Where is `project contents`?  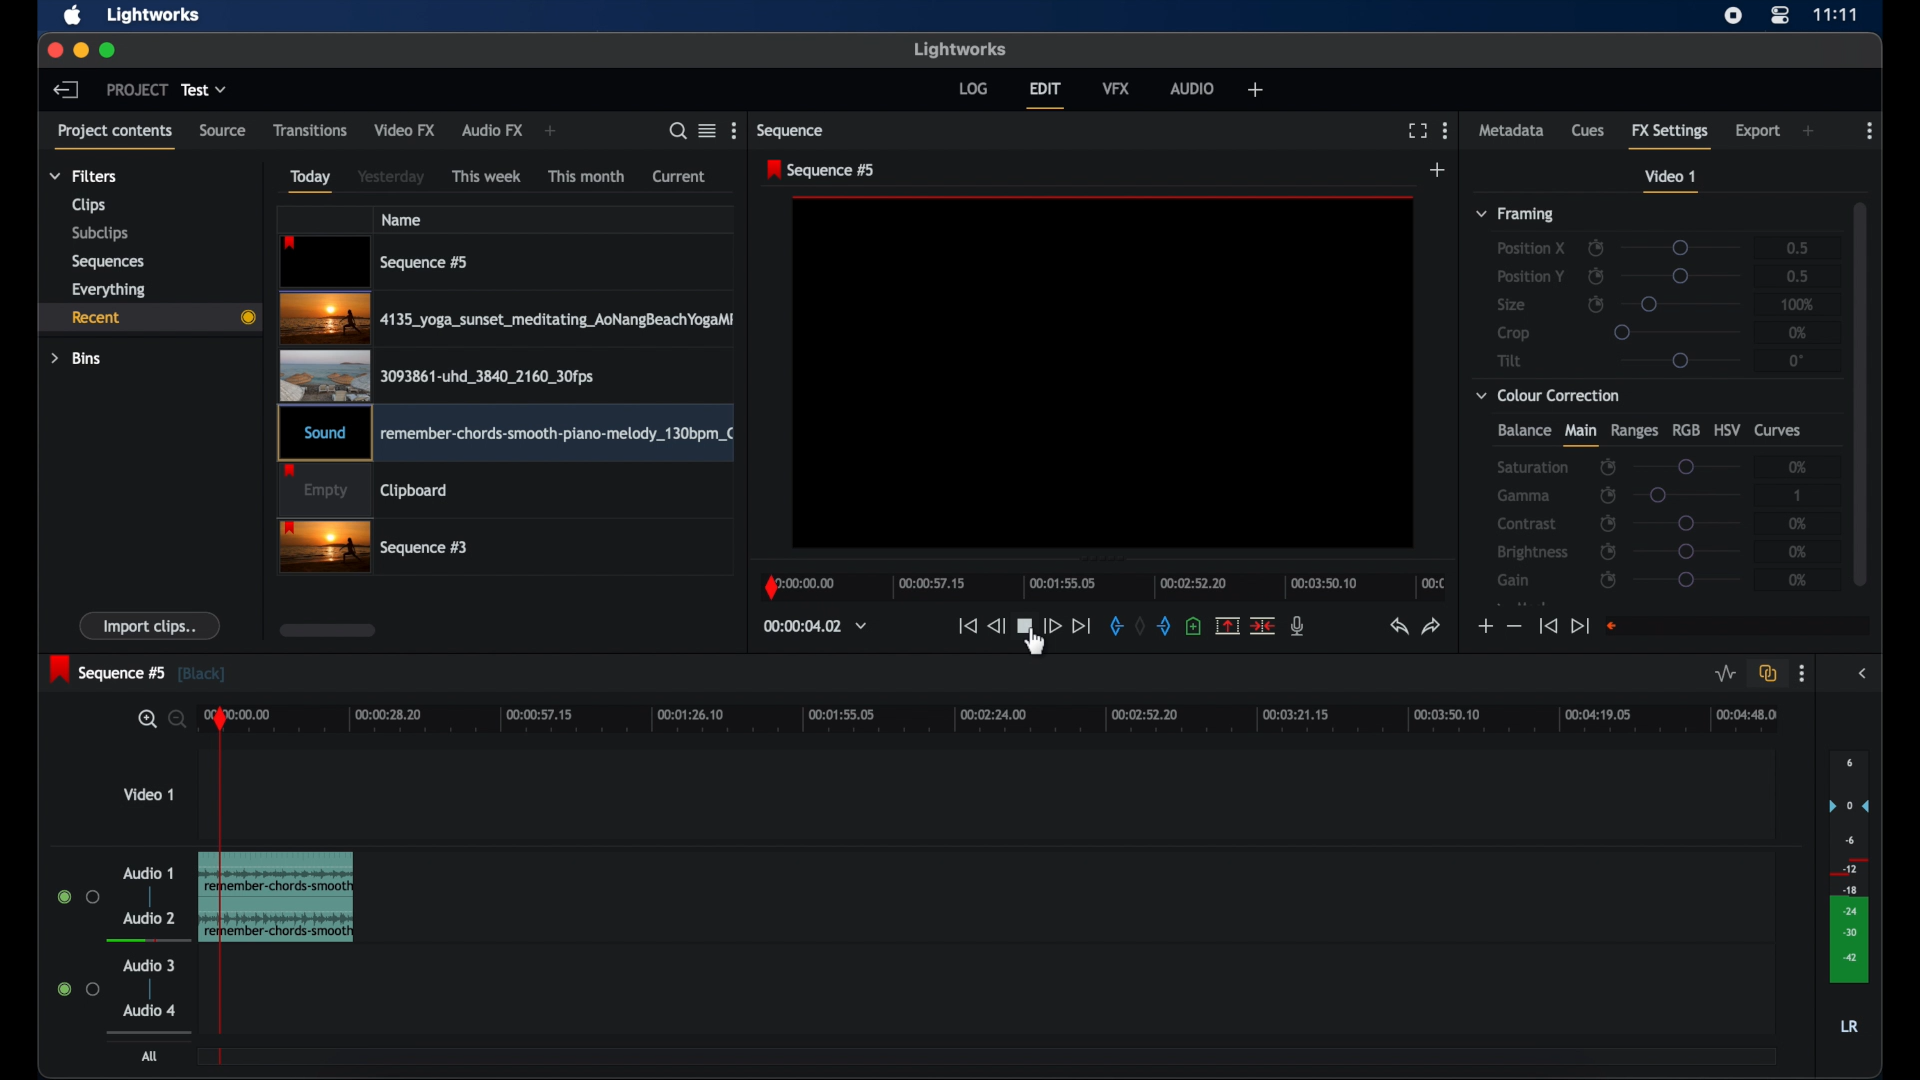 project contents is located at coordinates (116, 138).